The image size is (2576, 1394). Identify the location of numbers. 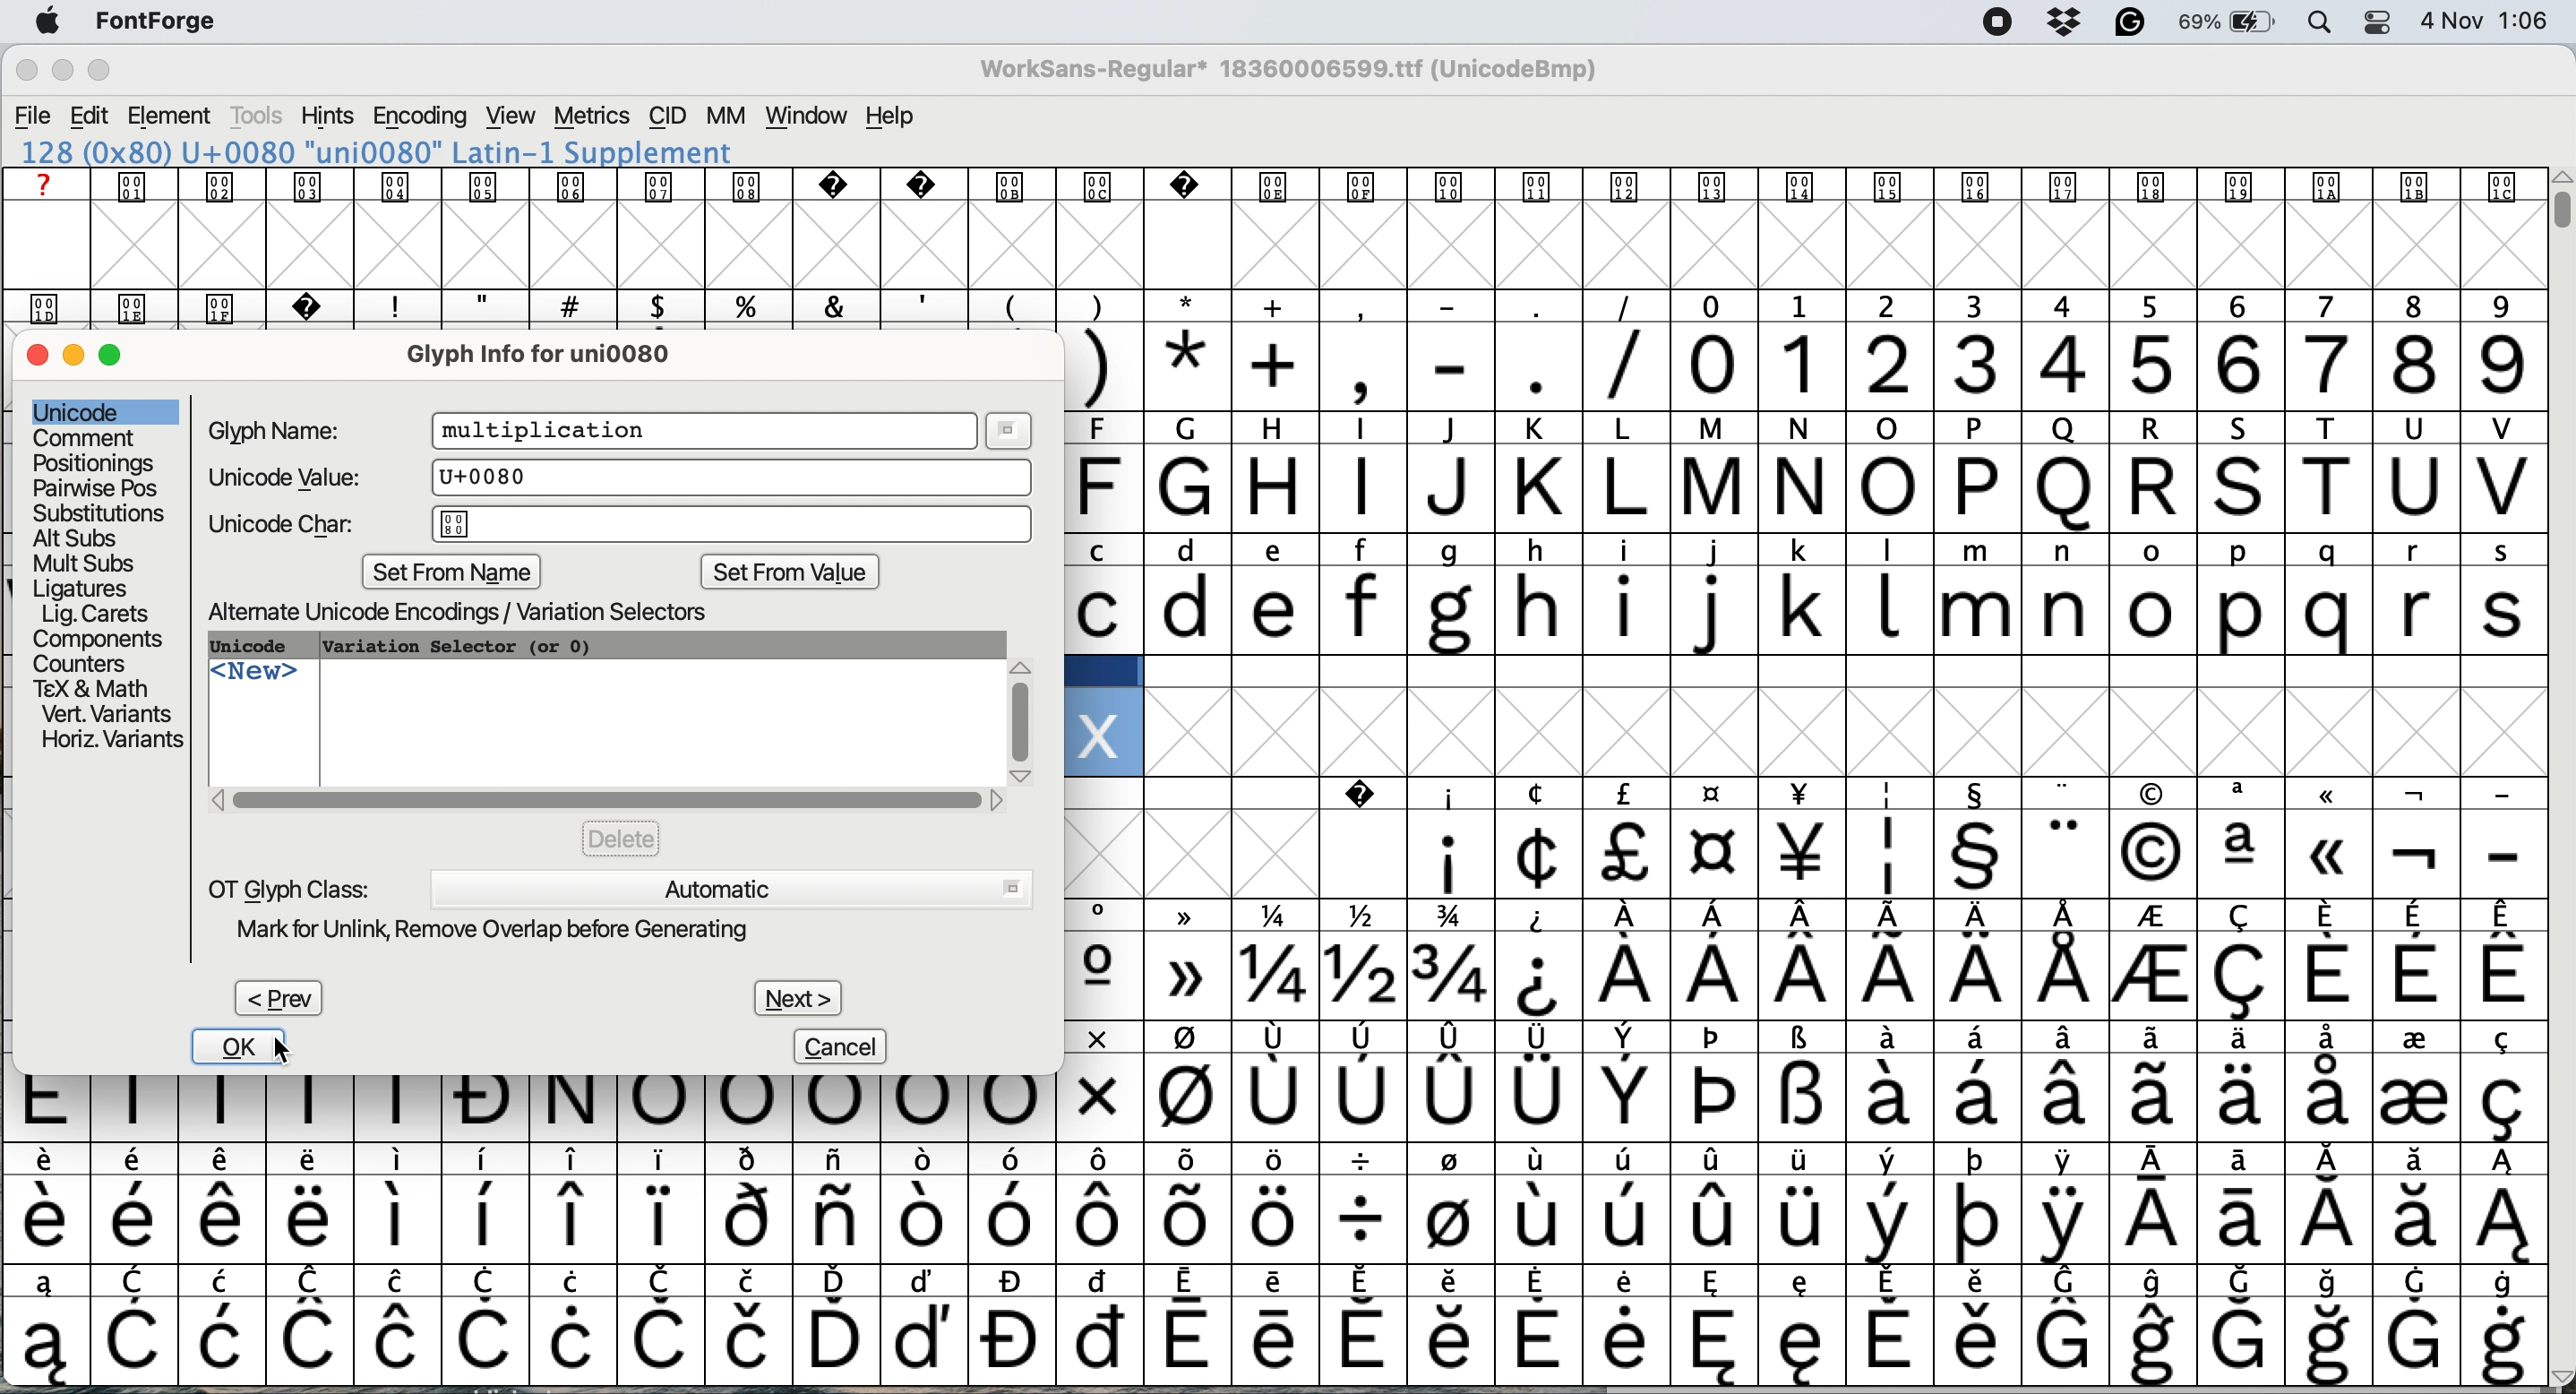
(2106, 363).